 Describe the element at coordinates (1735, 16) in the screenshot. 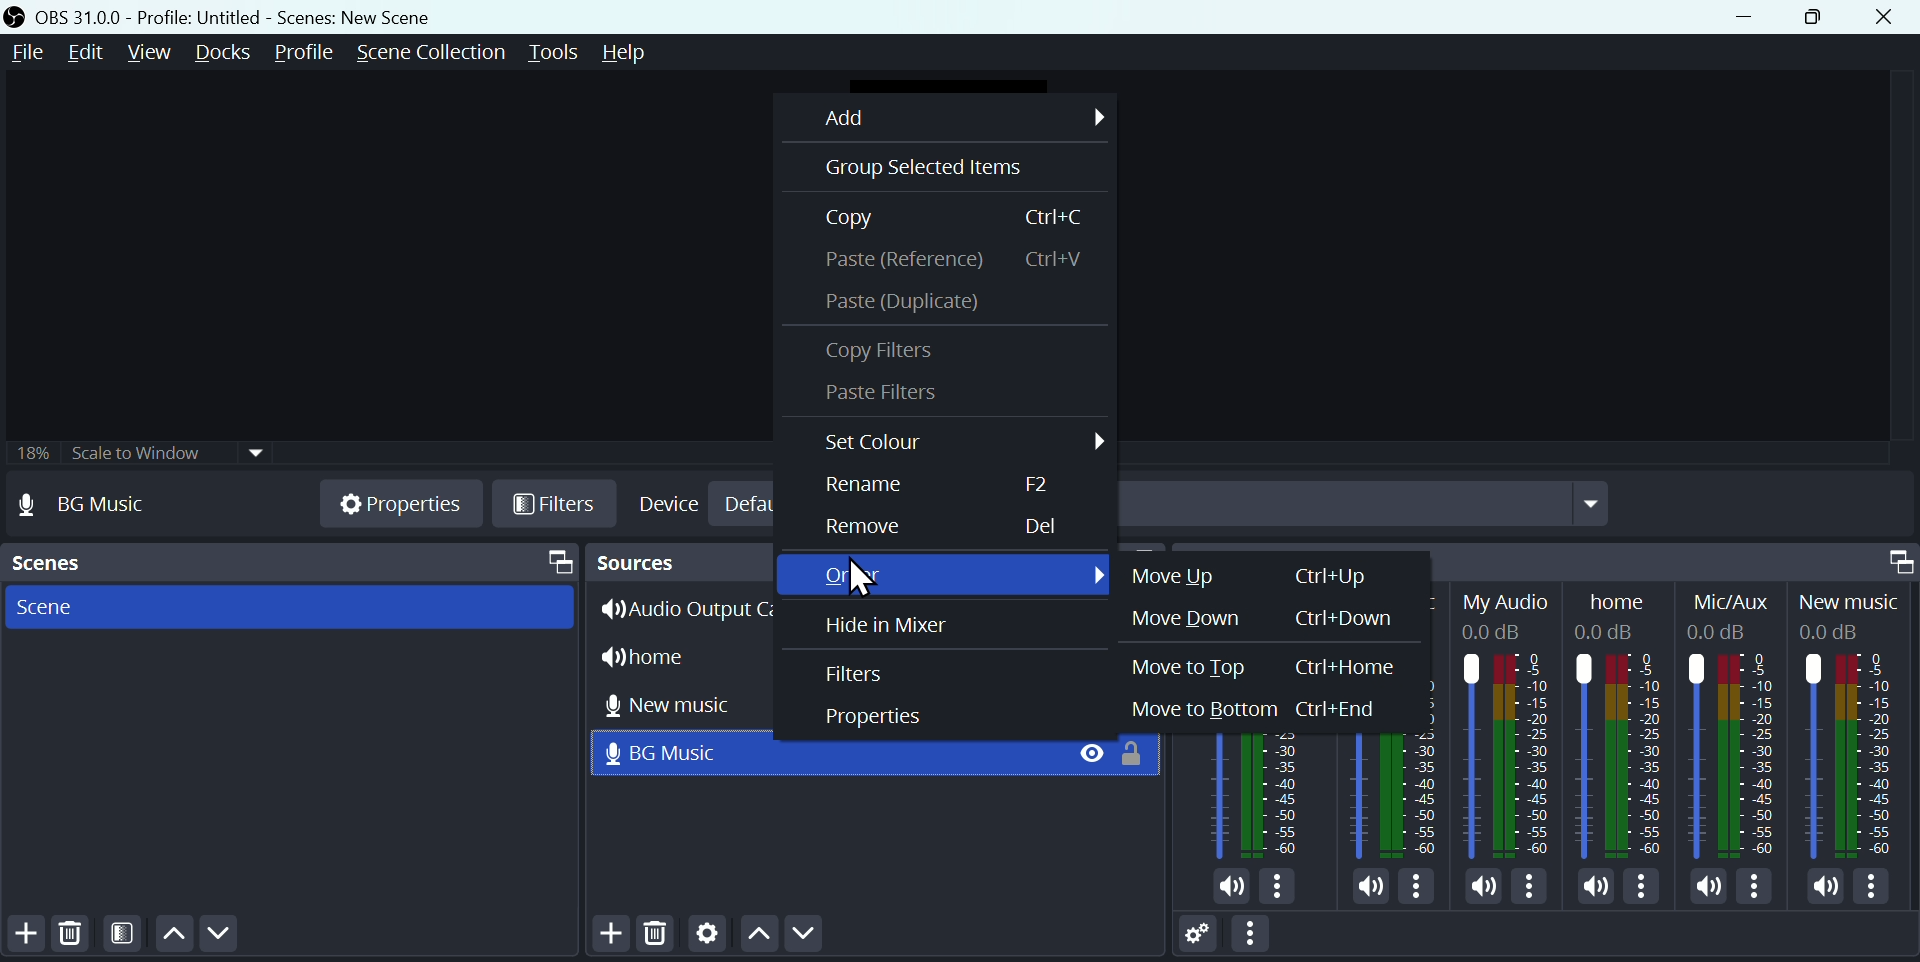

I see `minimise` at that location.